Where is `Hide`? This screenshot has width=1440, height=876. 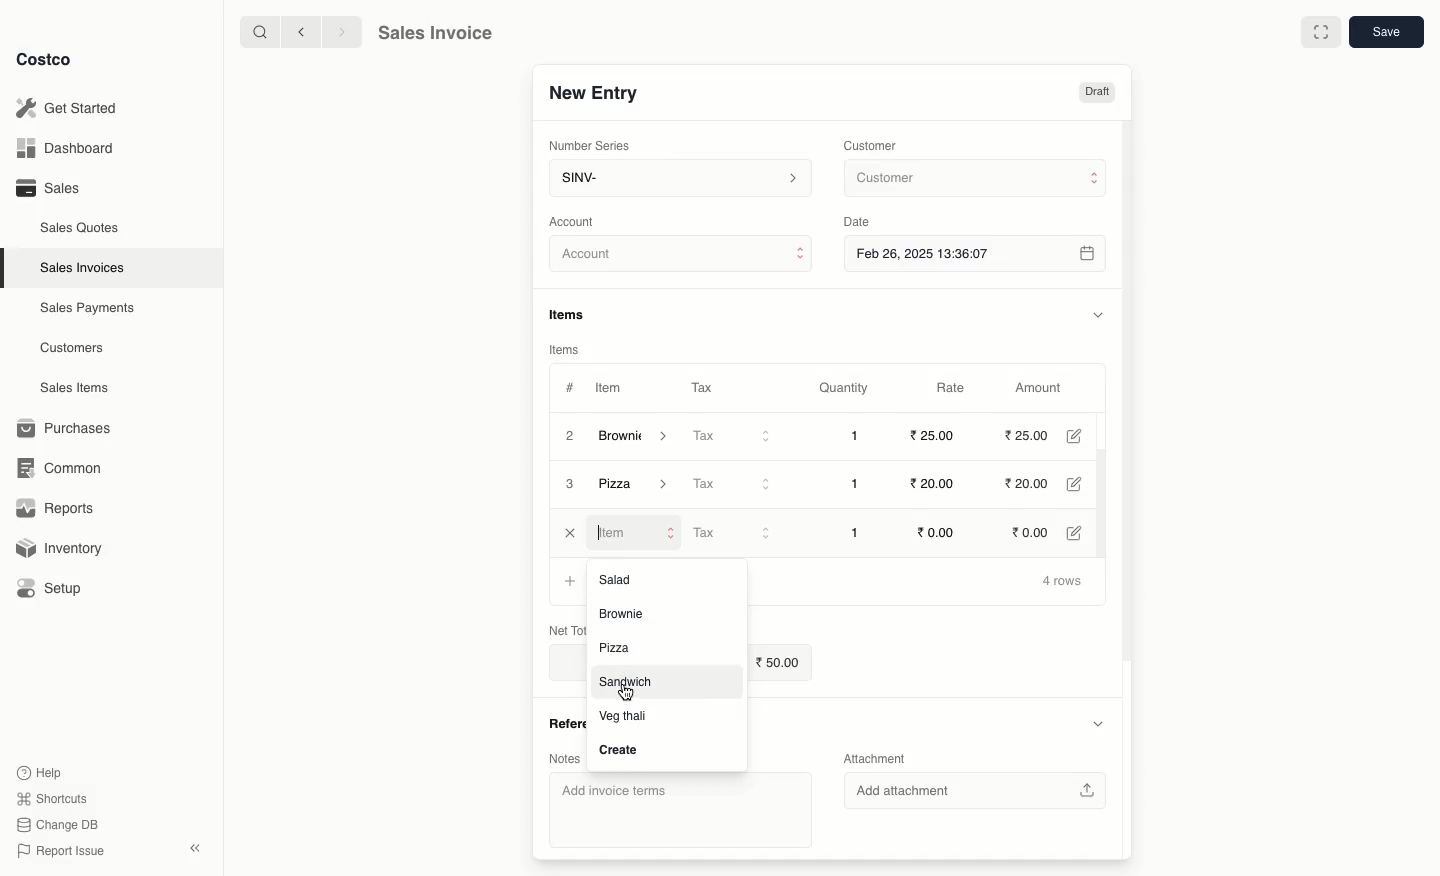
Hide is located at coordinates (1097, 314).